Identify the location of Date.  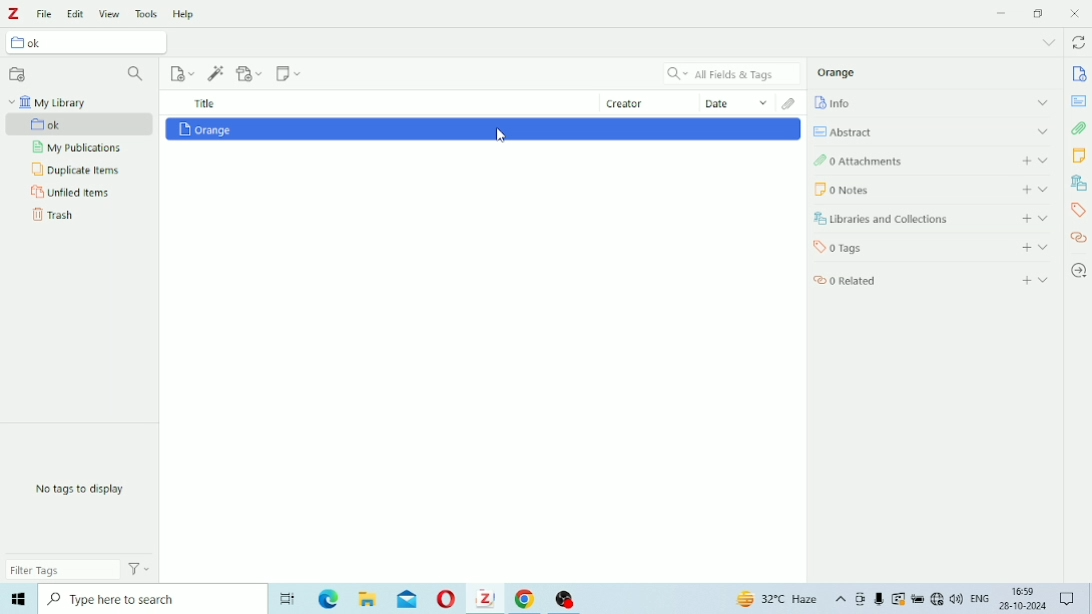
(737, 102).